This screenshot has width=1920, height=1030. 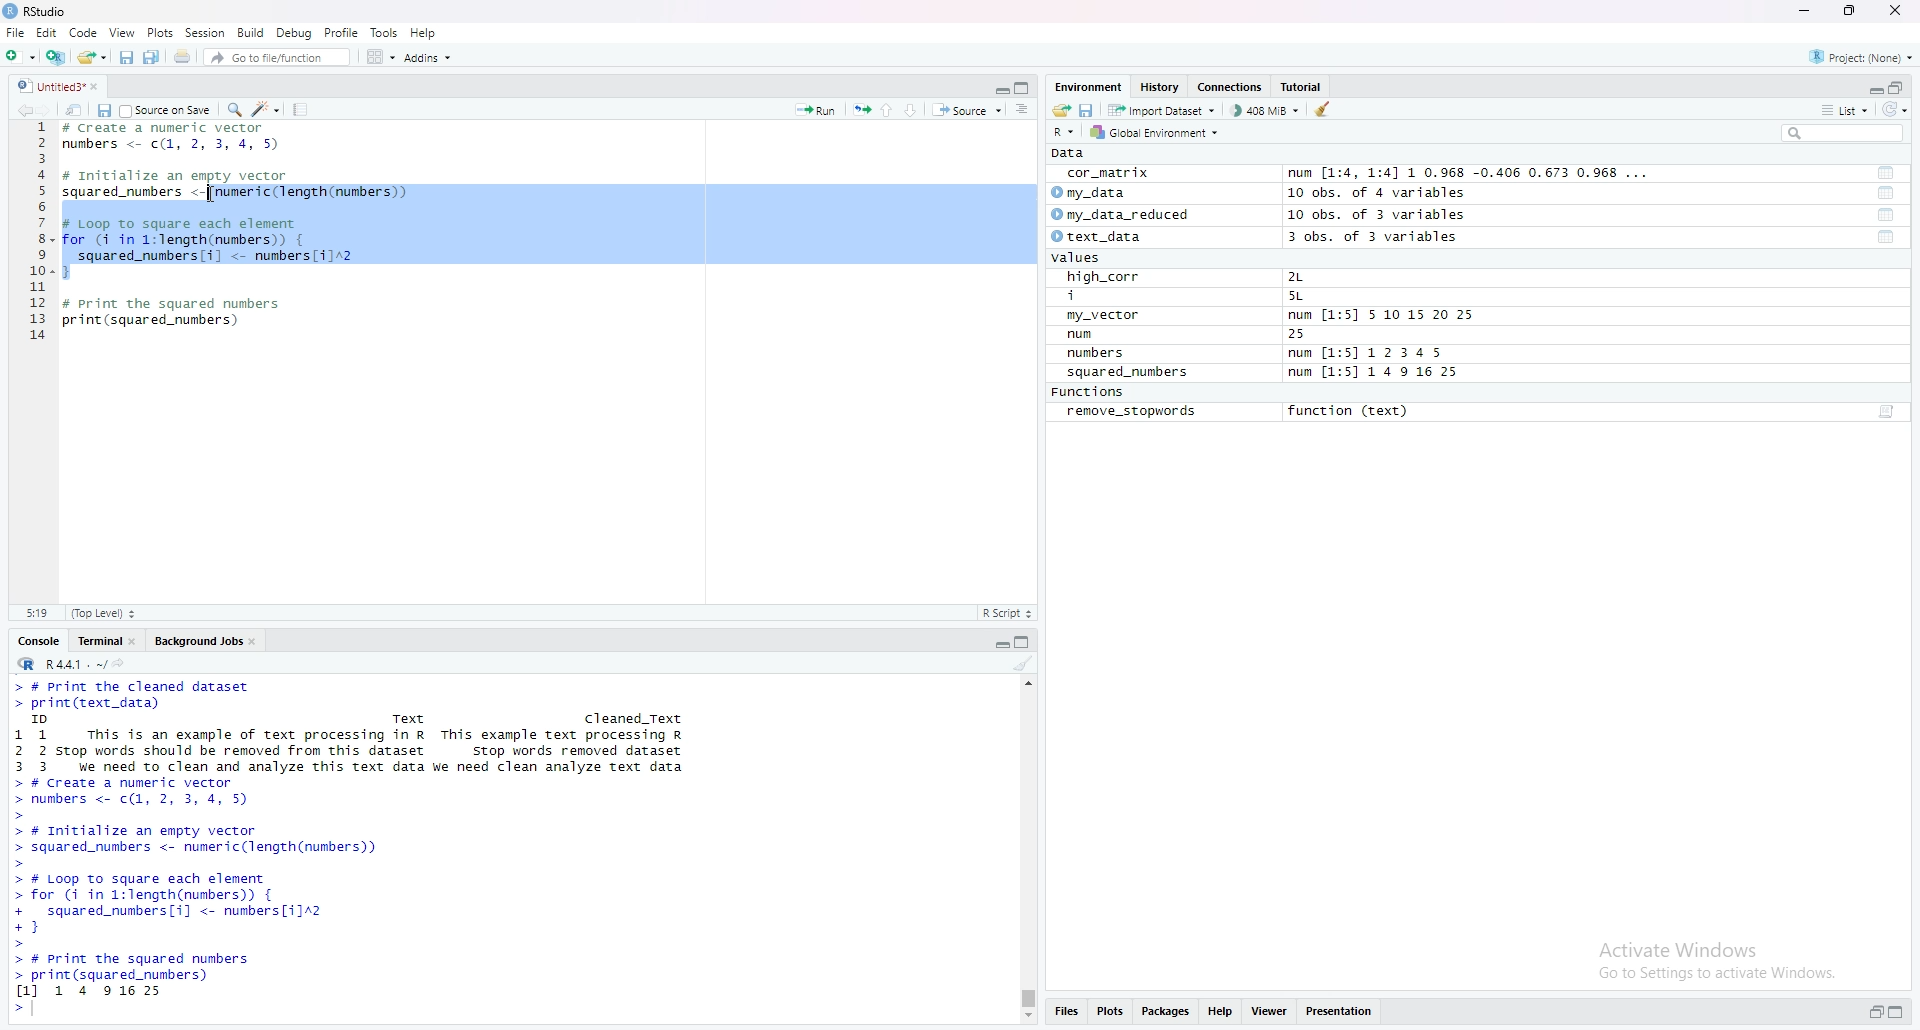 I want to click on Create a Project, so click(x=55, y=54).